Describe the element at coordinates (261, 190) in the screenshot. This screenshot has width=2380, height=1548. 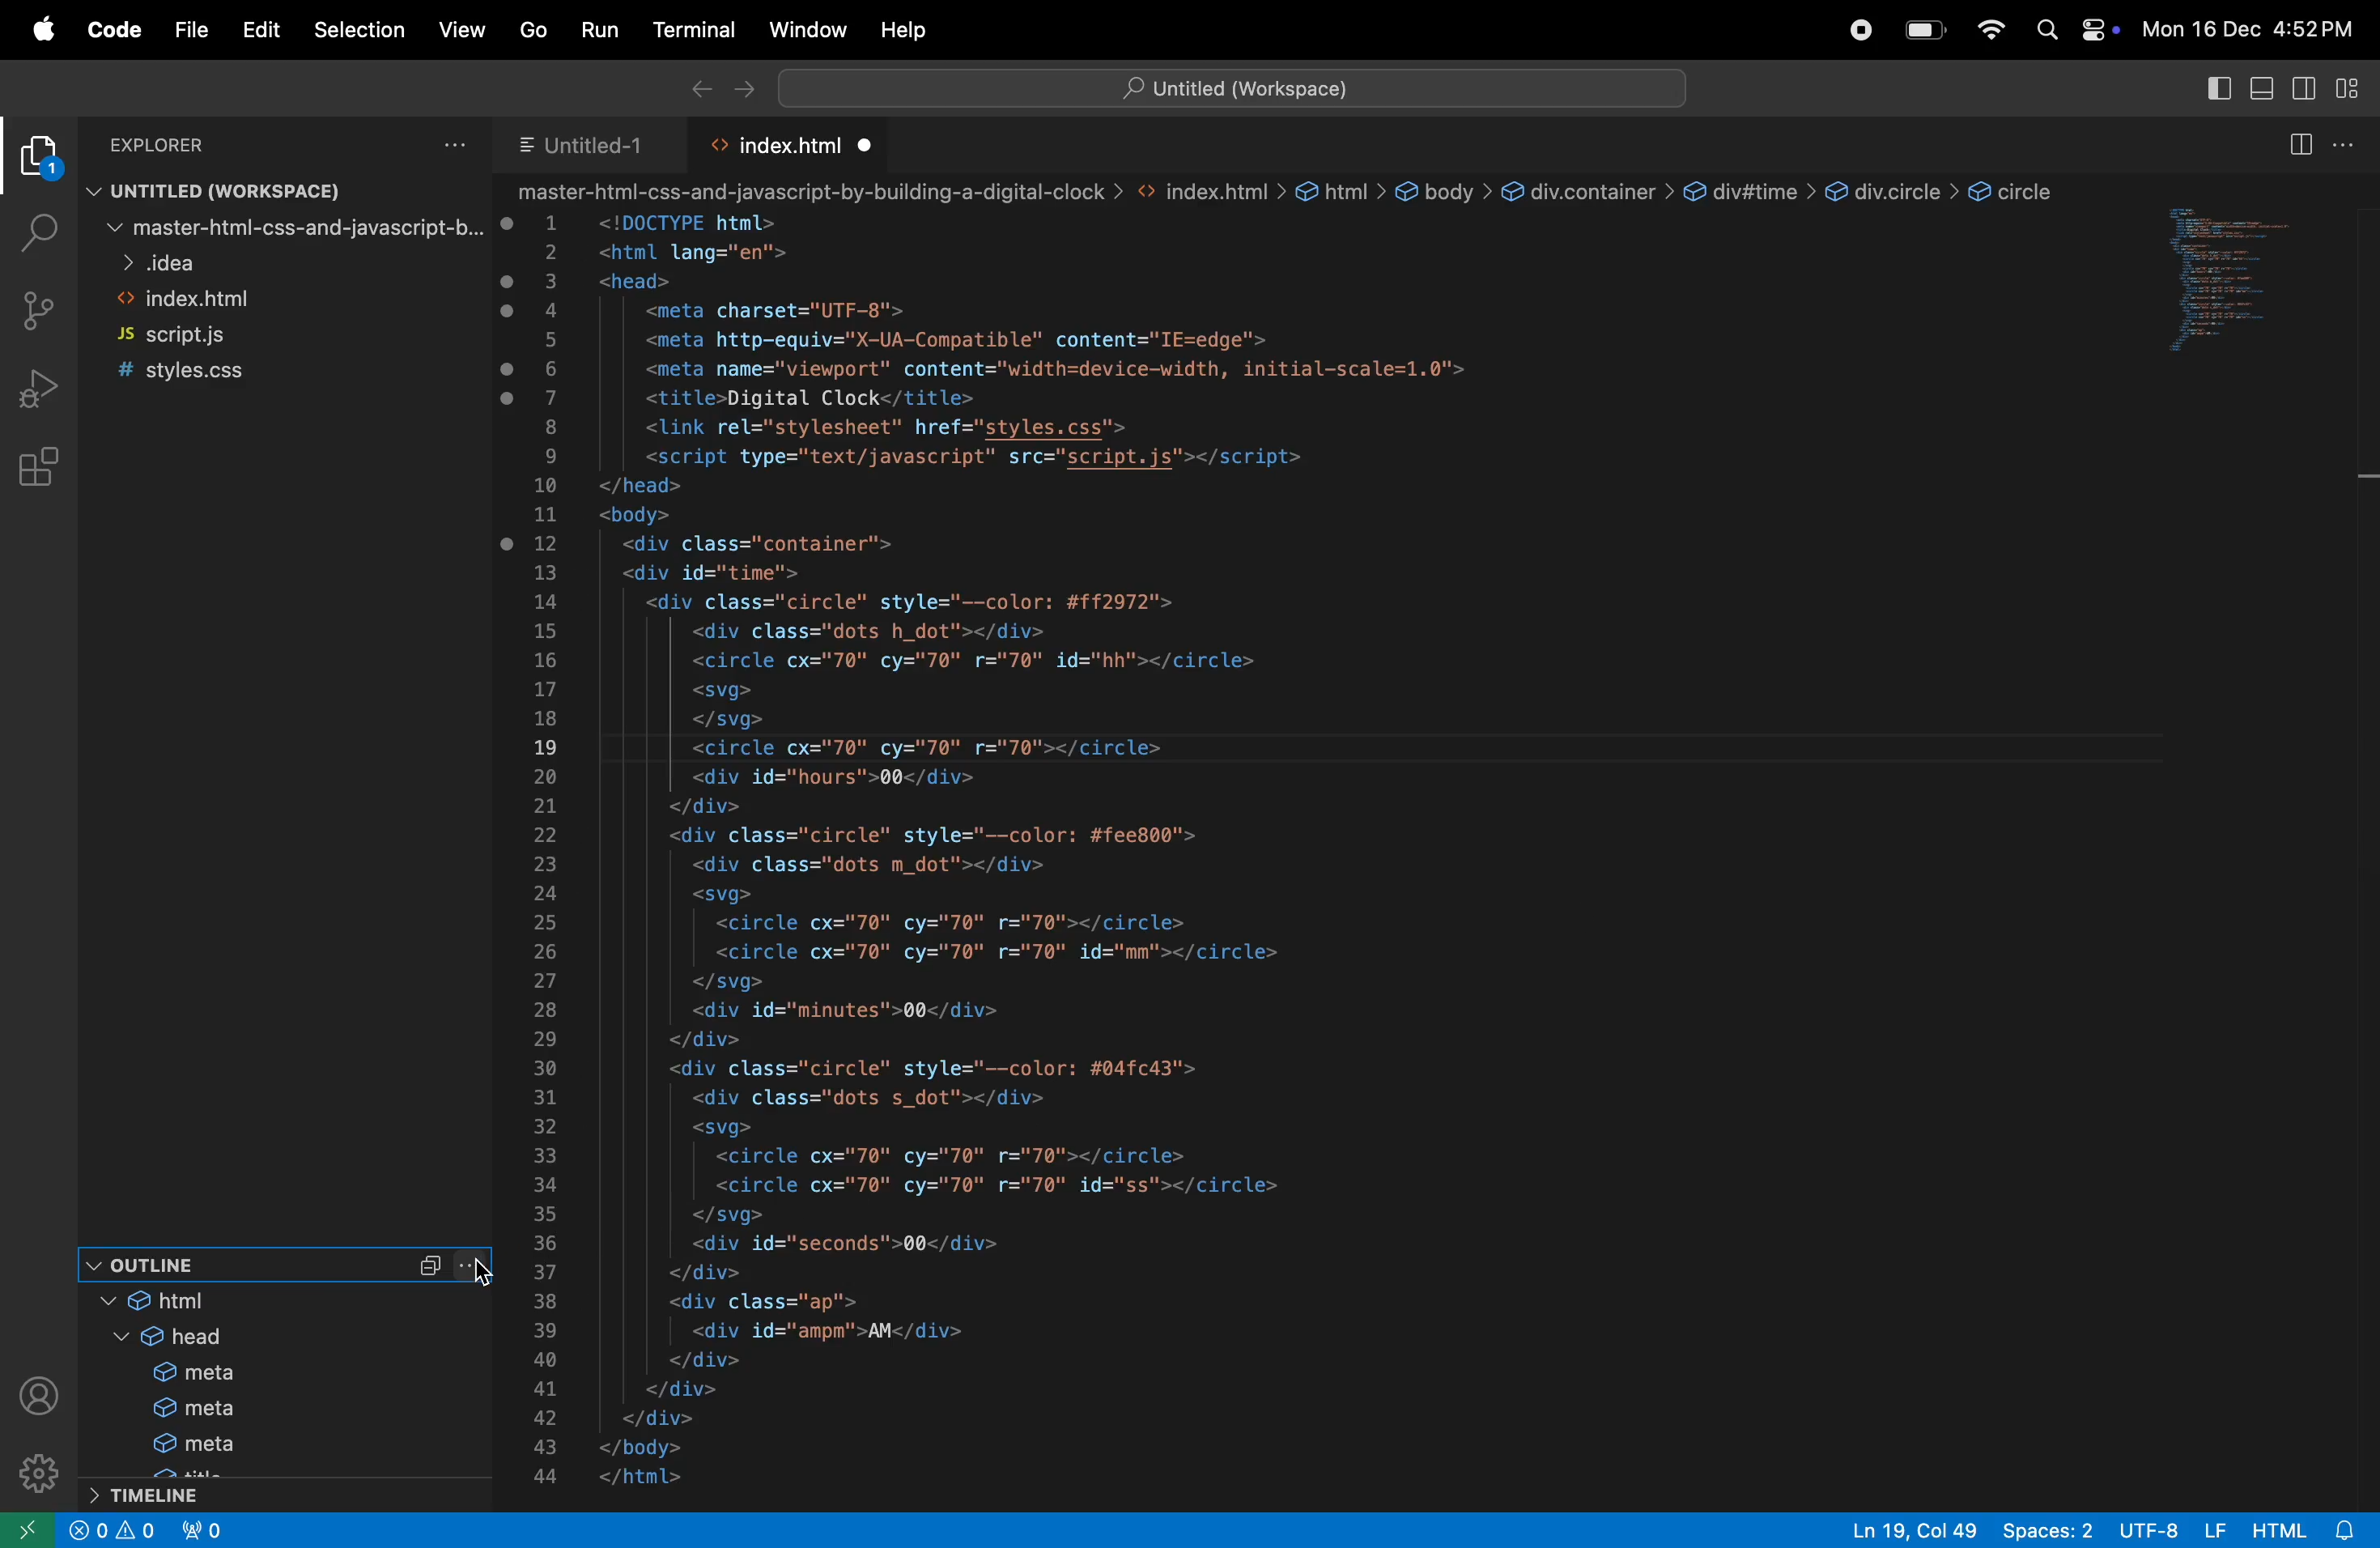
I see `untitled workspace` at that location.